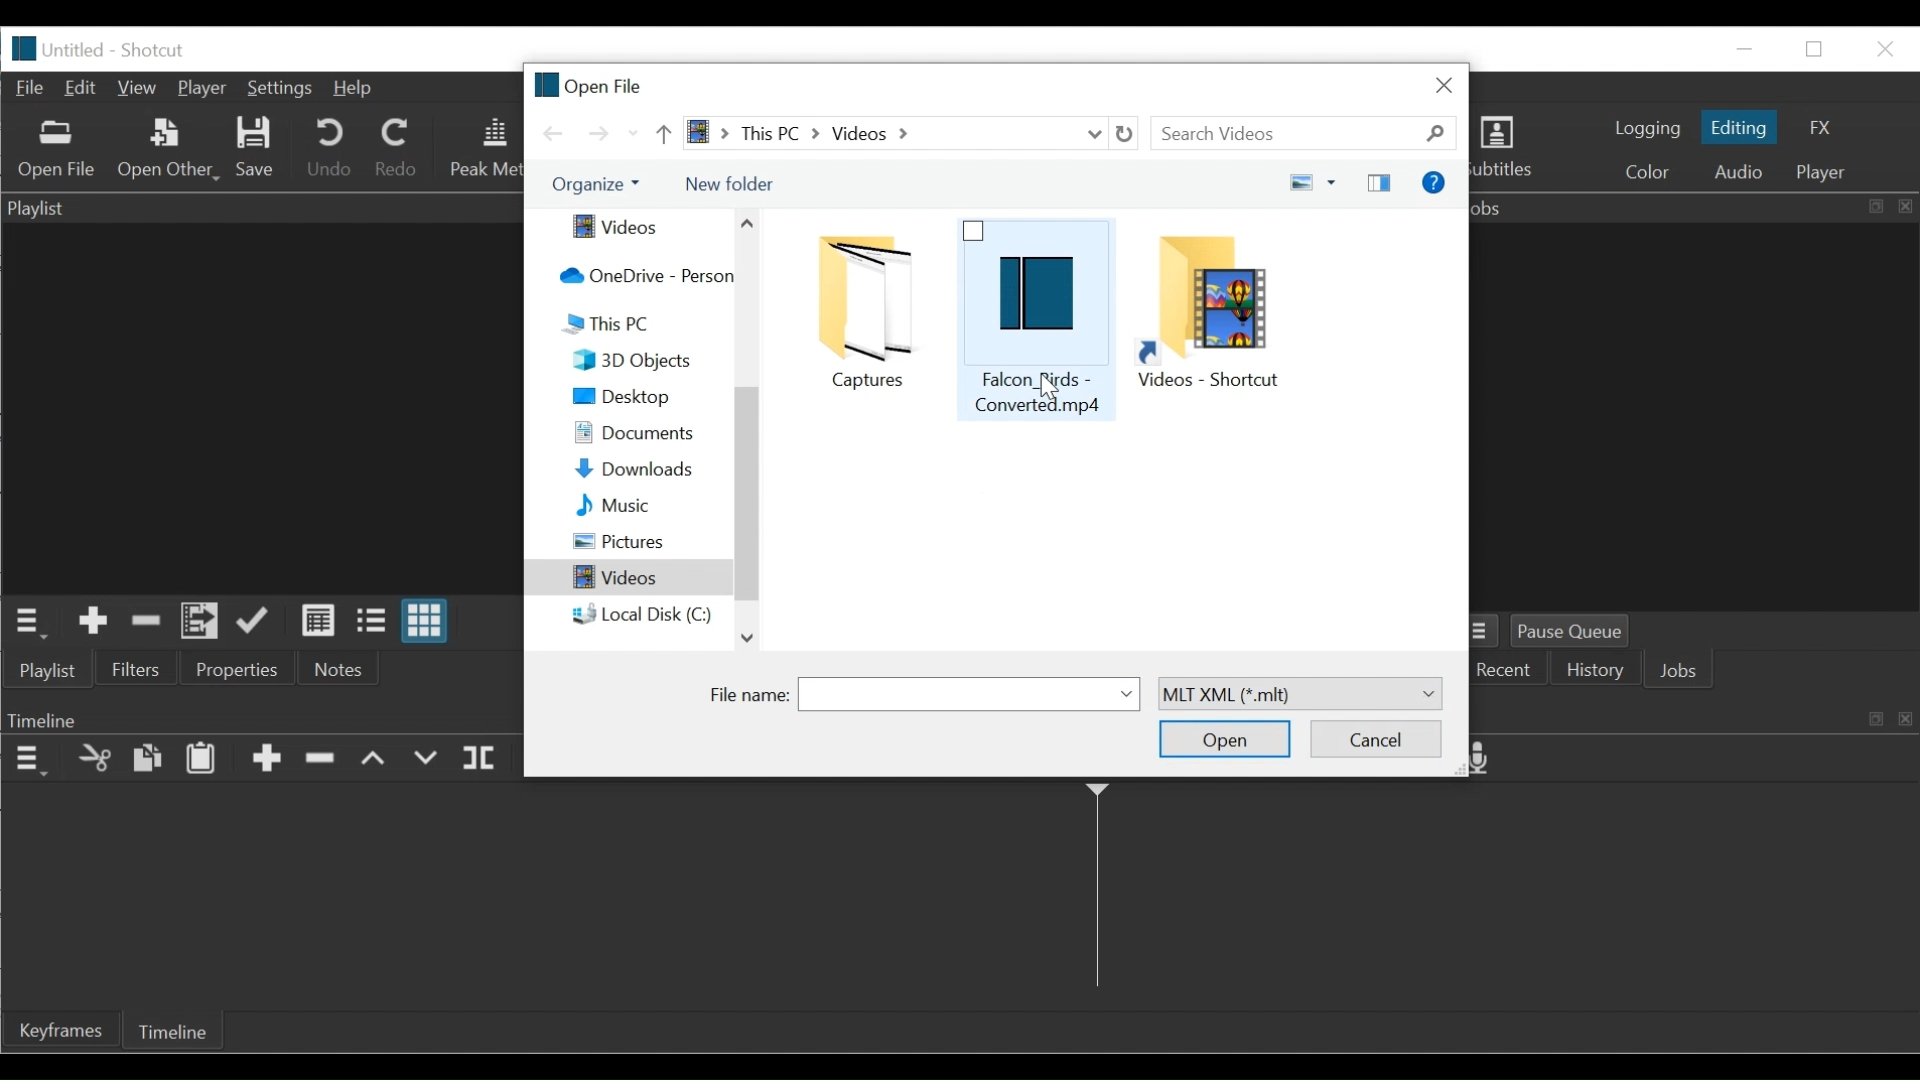 This screenshot has width=1920, height=1080. I want to click on Overwrite, so click(424, 759).